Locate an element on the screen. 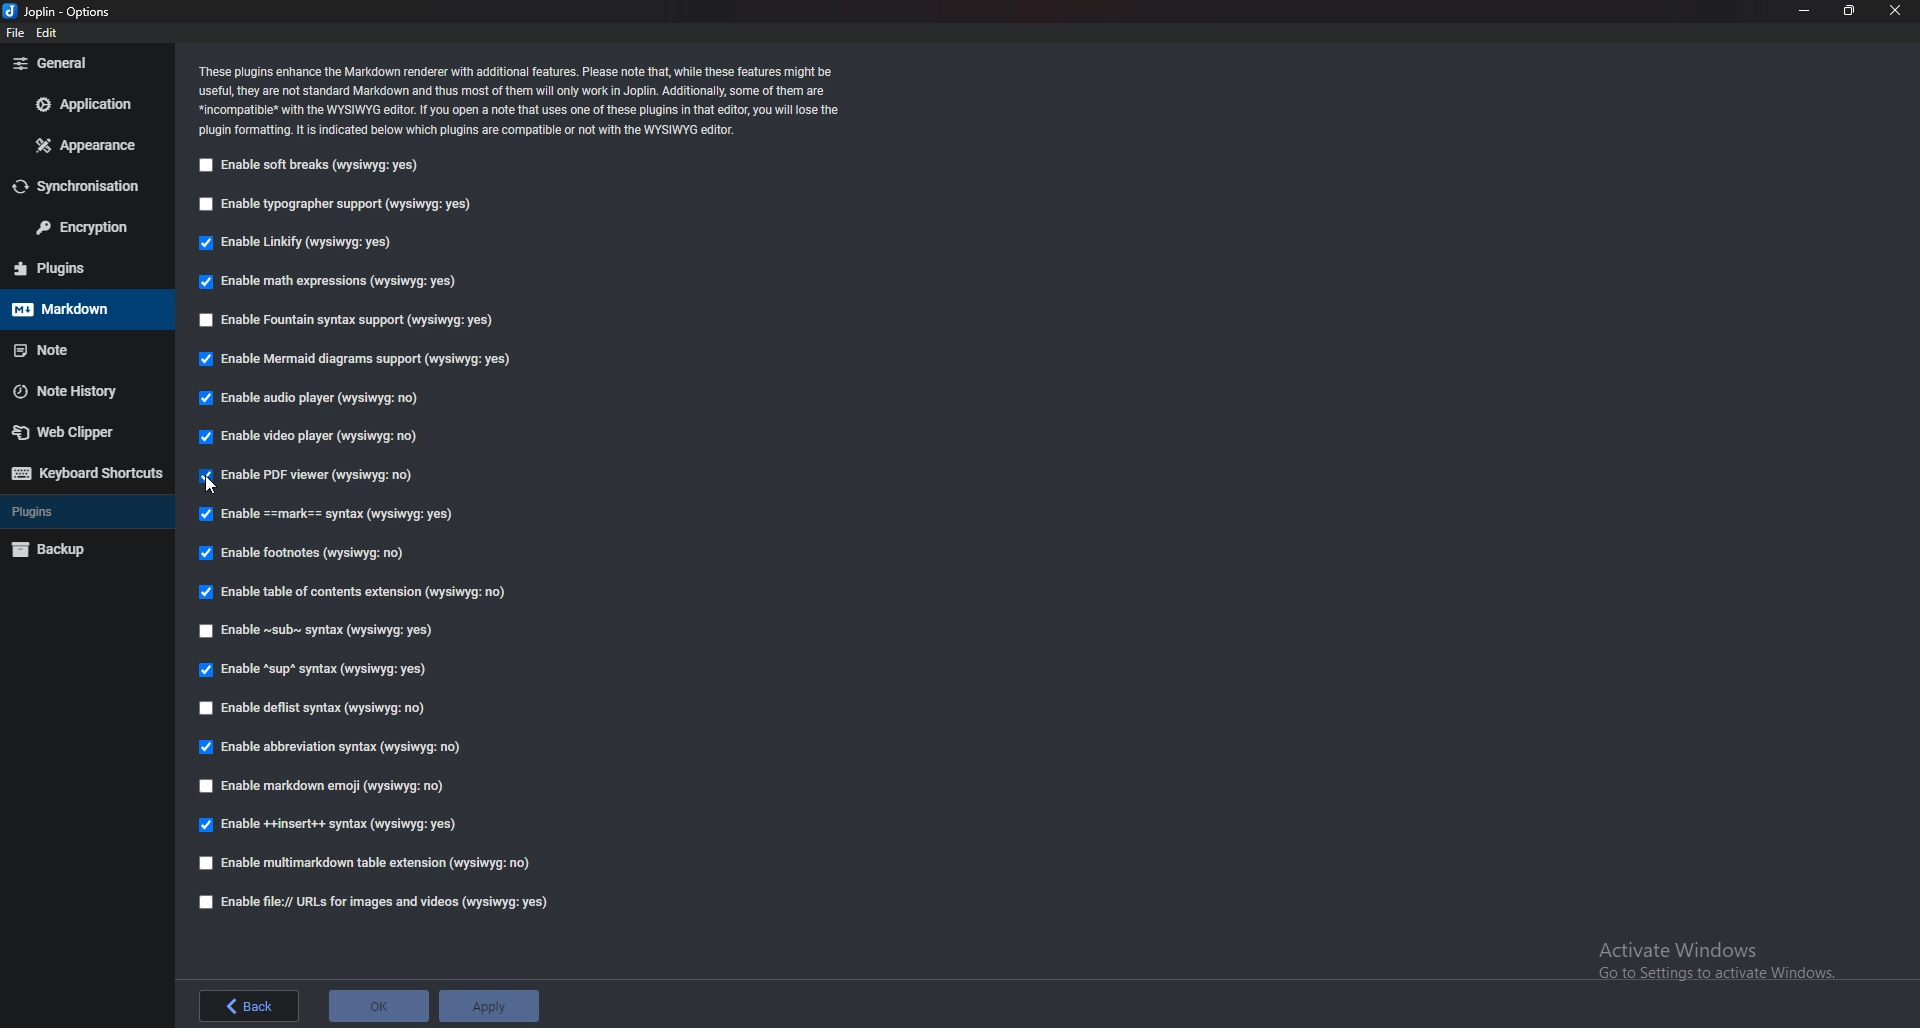 This screenshot has height=1028, width=1920. Info is located at coordinates (542, 99).